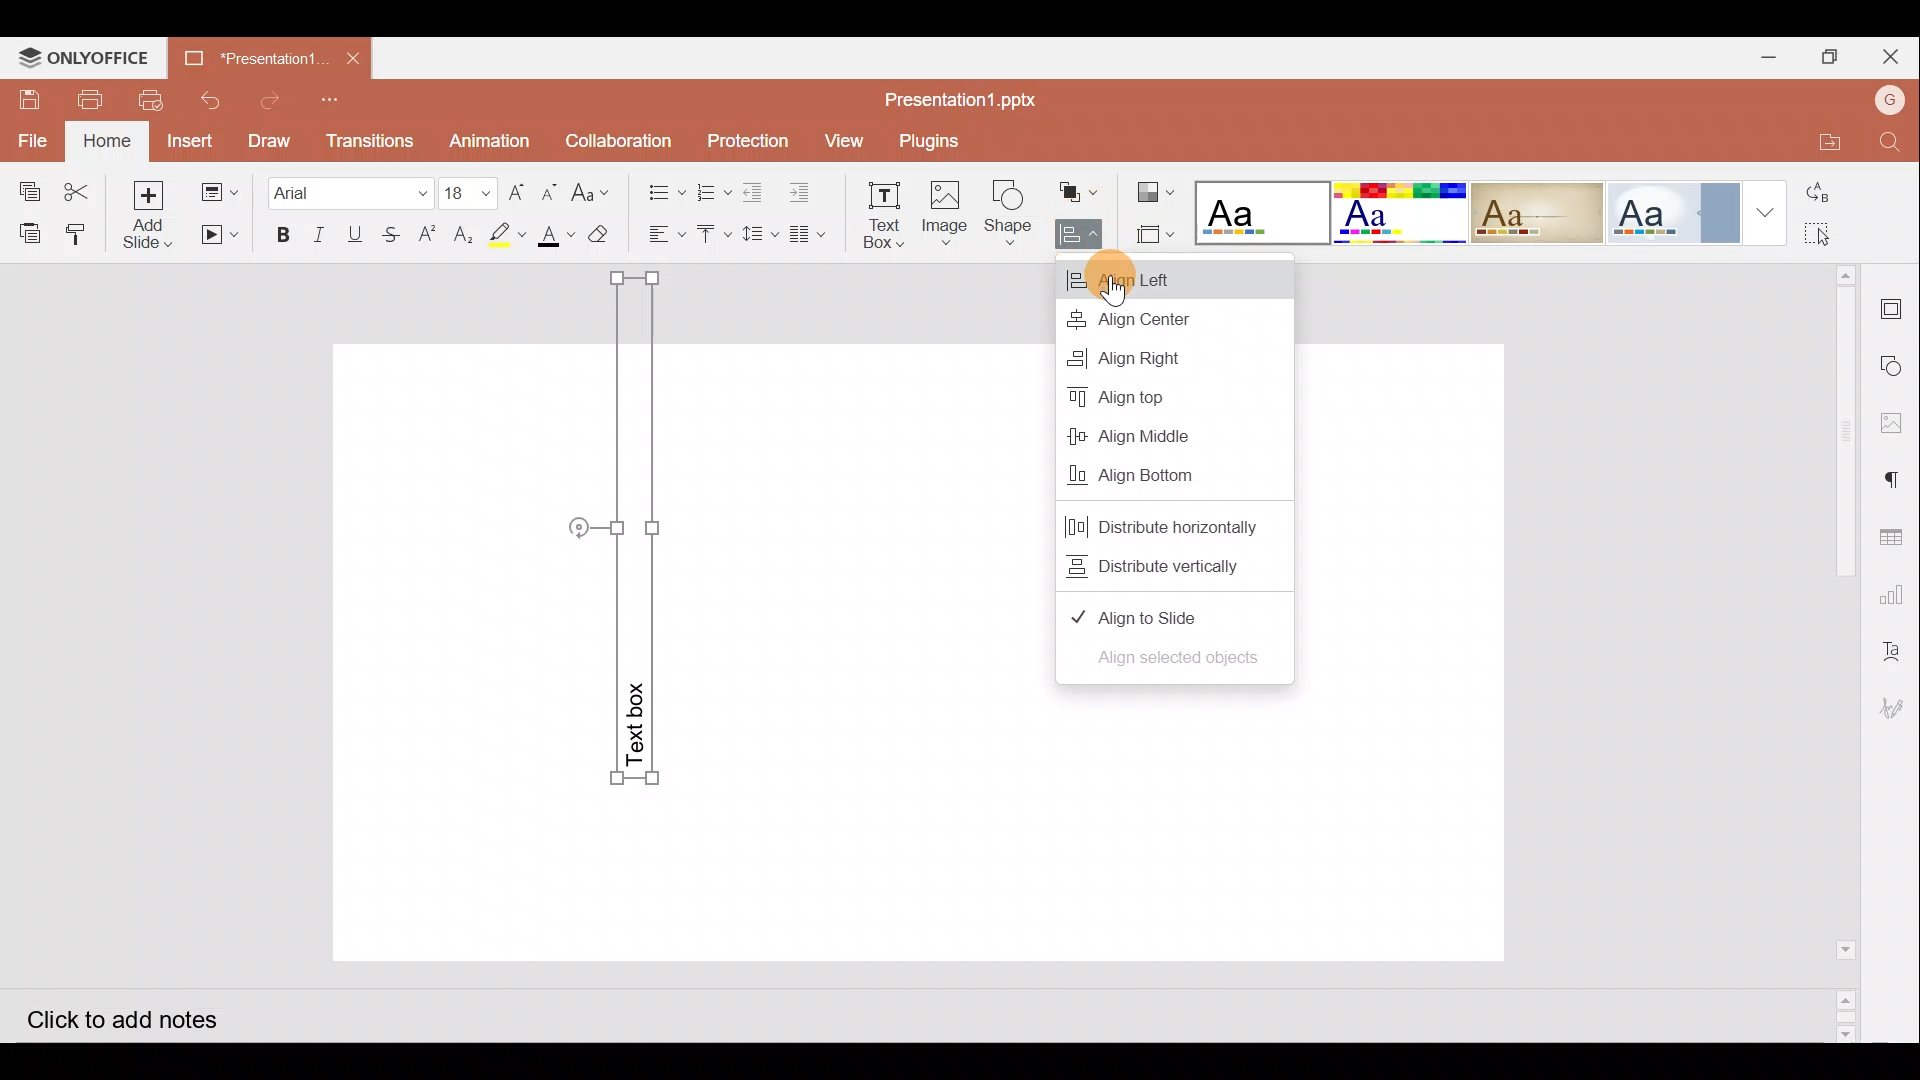  Describe the element at coordinates (1835, 56) in the screenshot. I see `Maximize` at that location.